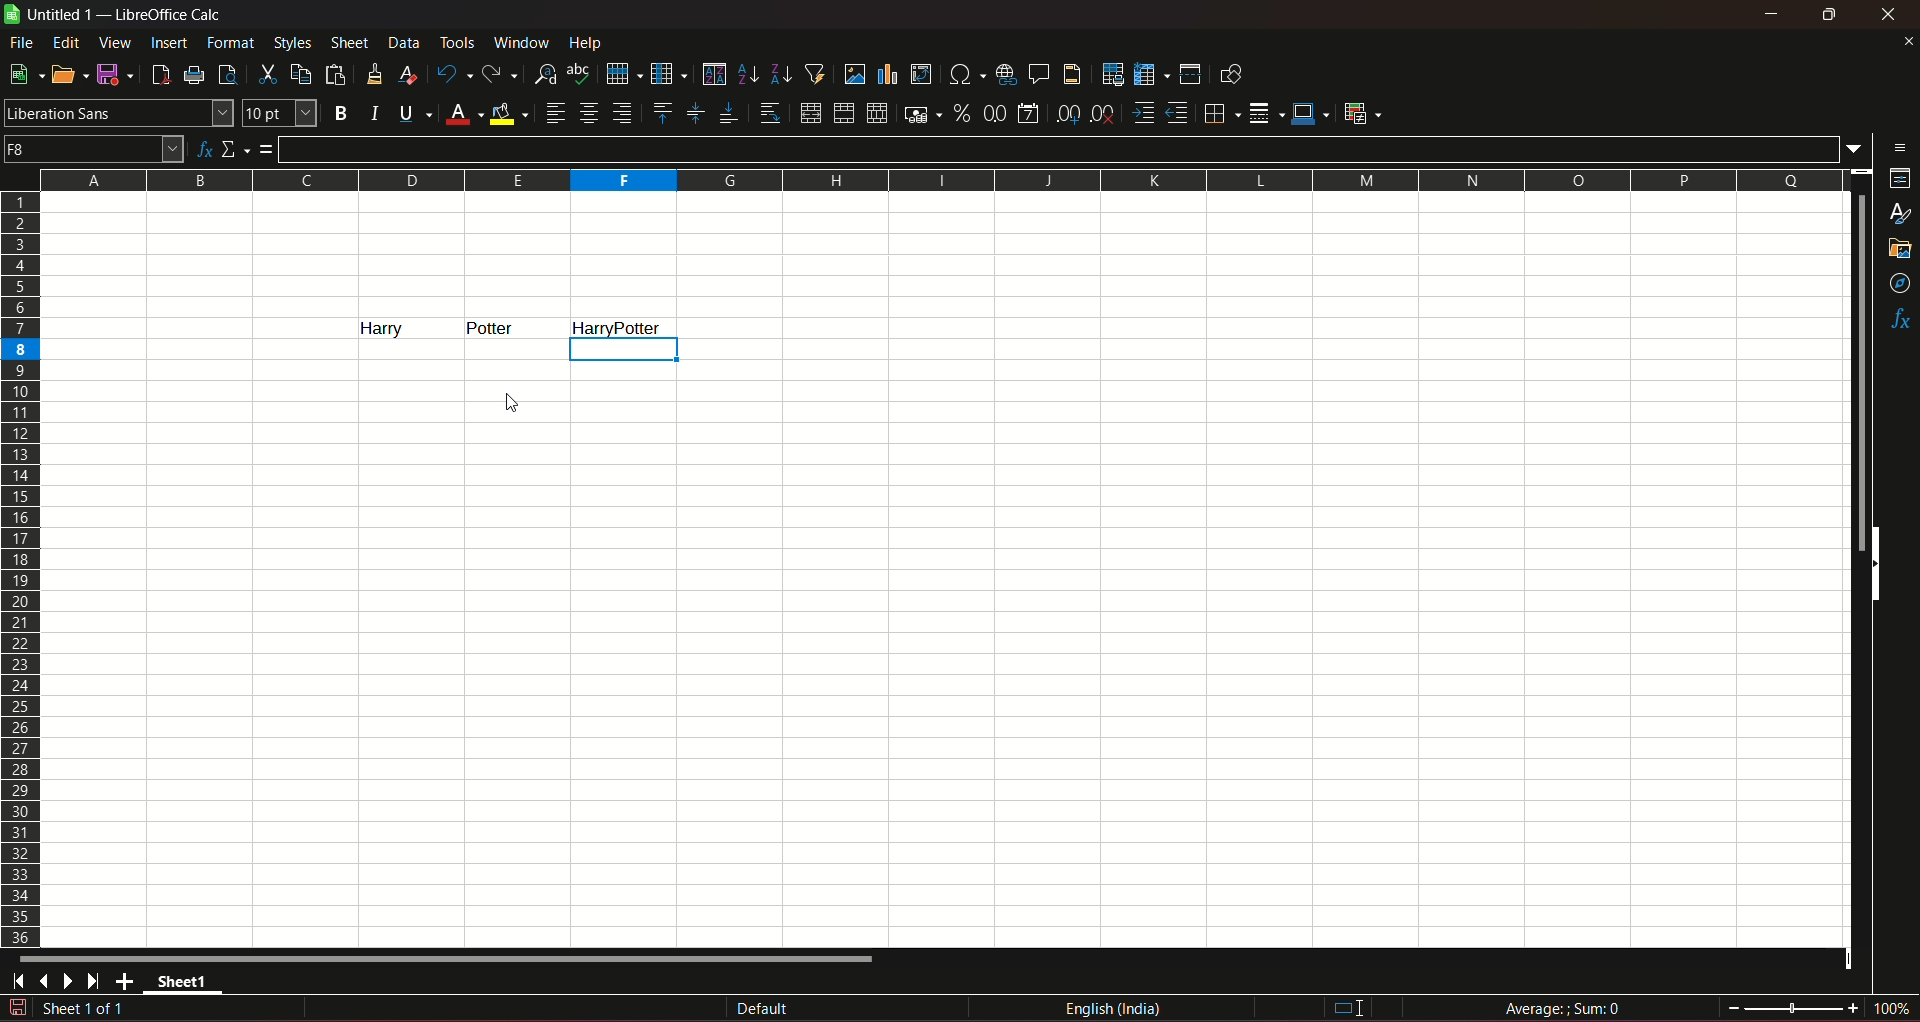 The width and height of the screenshot is (1920, 1022). Describe the element at coordinates (127, 981) in the screenshot. I see `add new sheet` at that location.